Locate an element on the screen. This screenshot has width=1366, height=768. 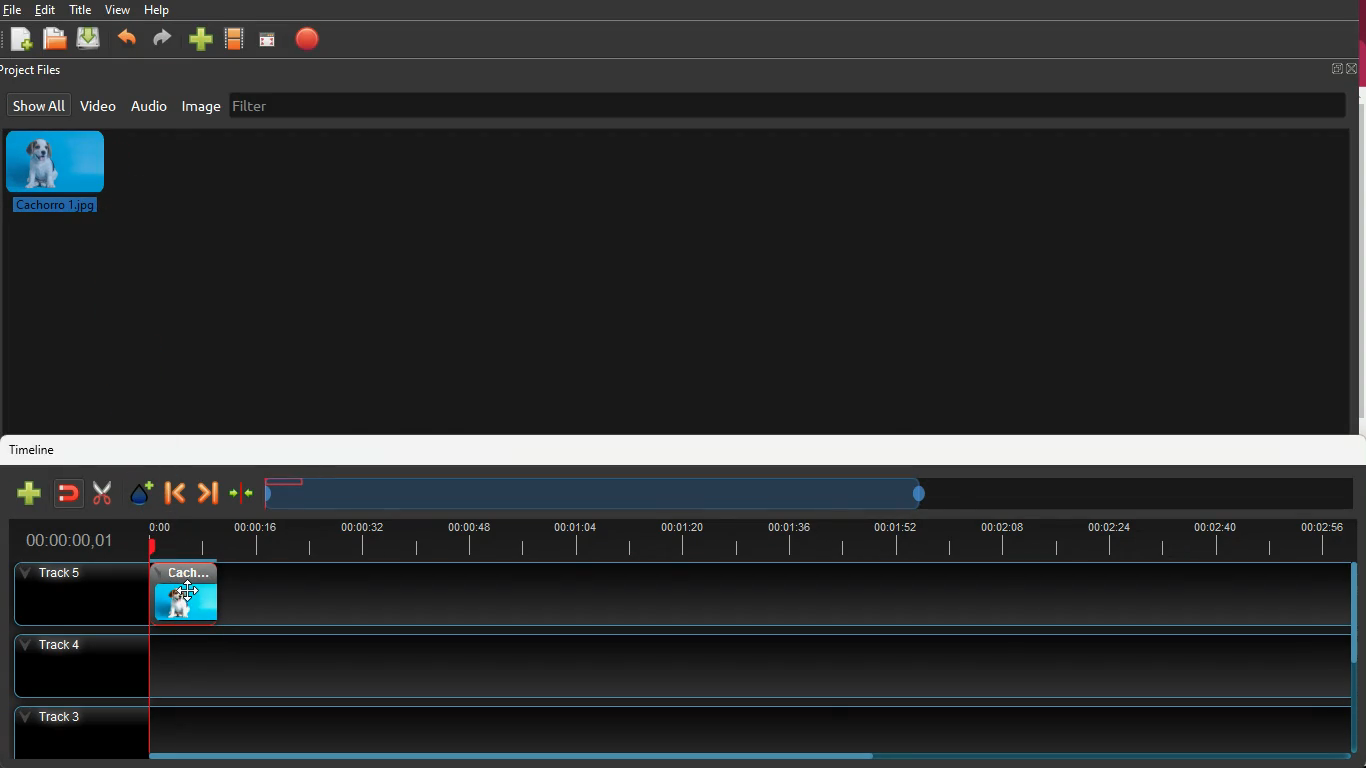
track is located at coordinates (794, 600).